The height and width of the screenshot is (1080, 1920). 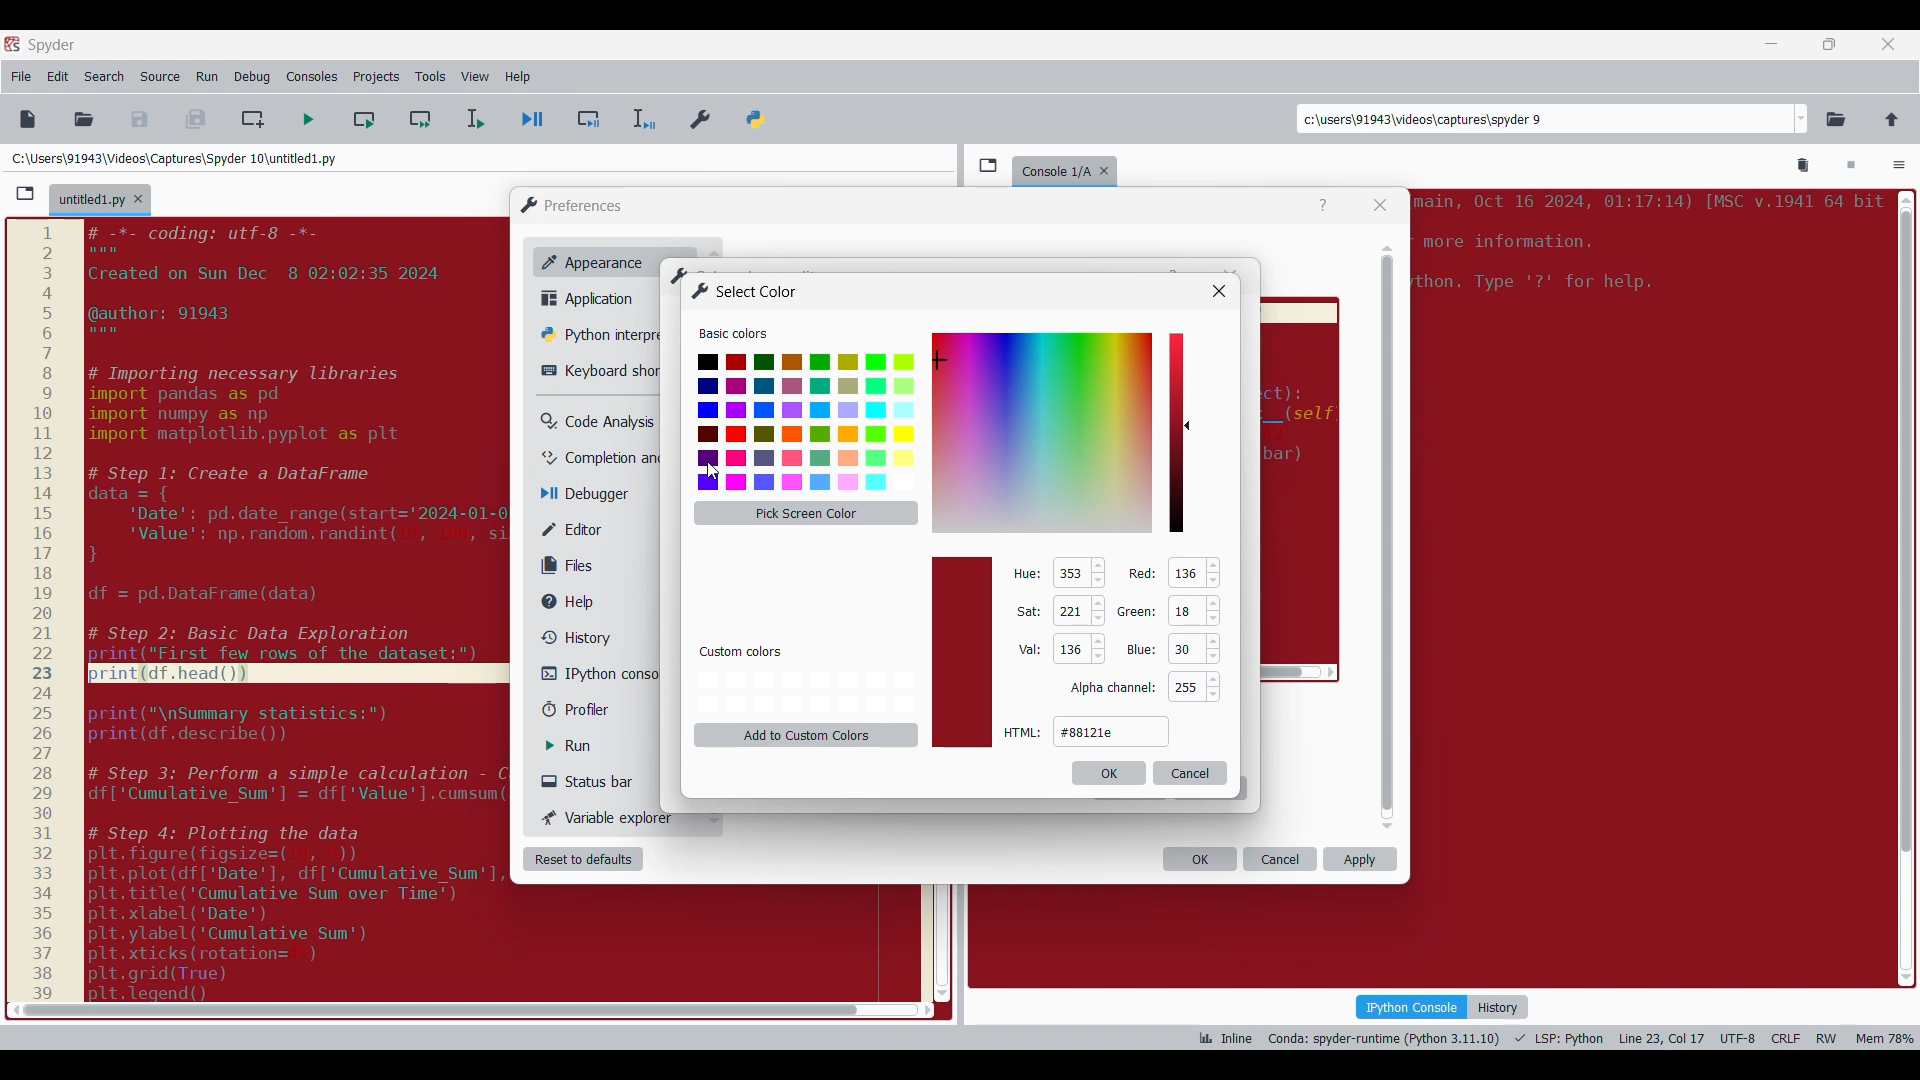 I want to click on Color gradient, so click(x=1043, y=432).